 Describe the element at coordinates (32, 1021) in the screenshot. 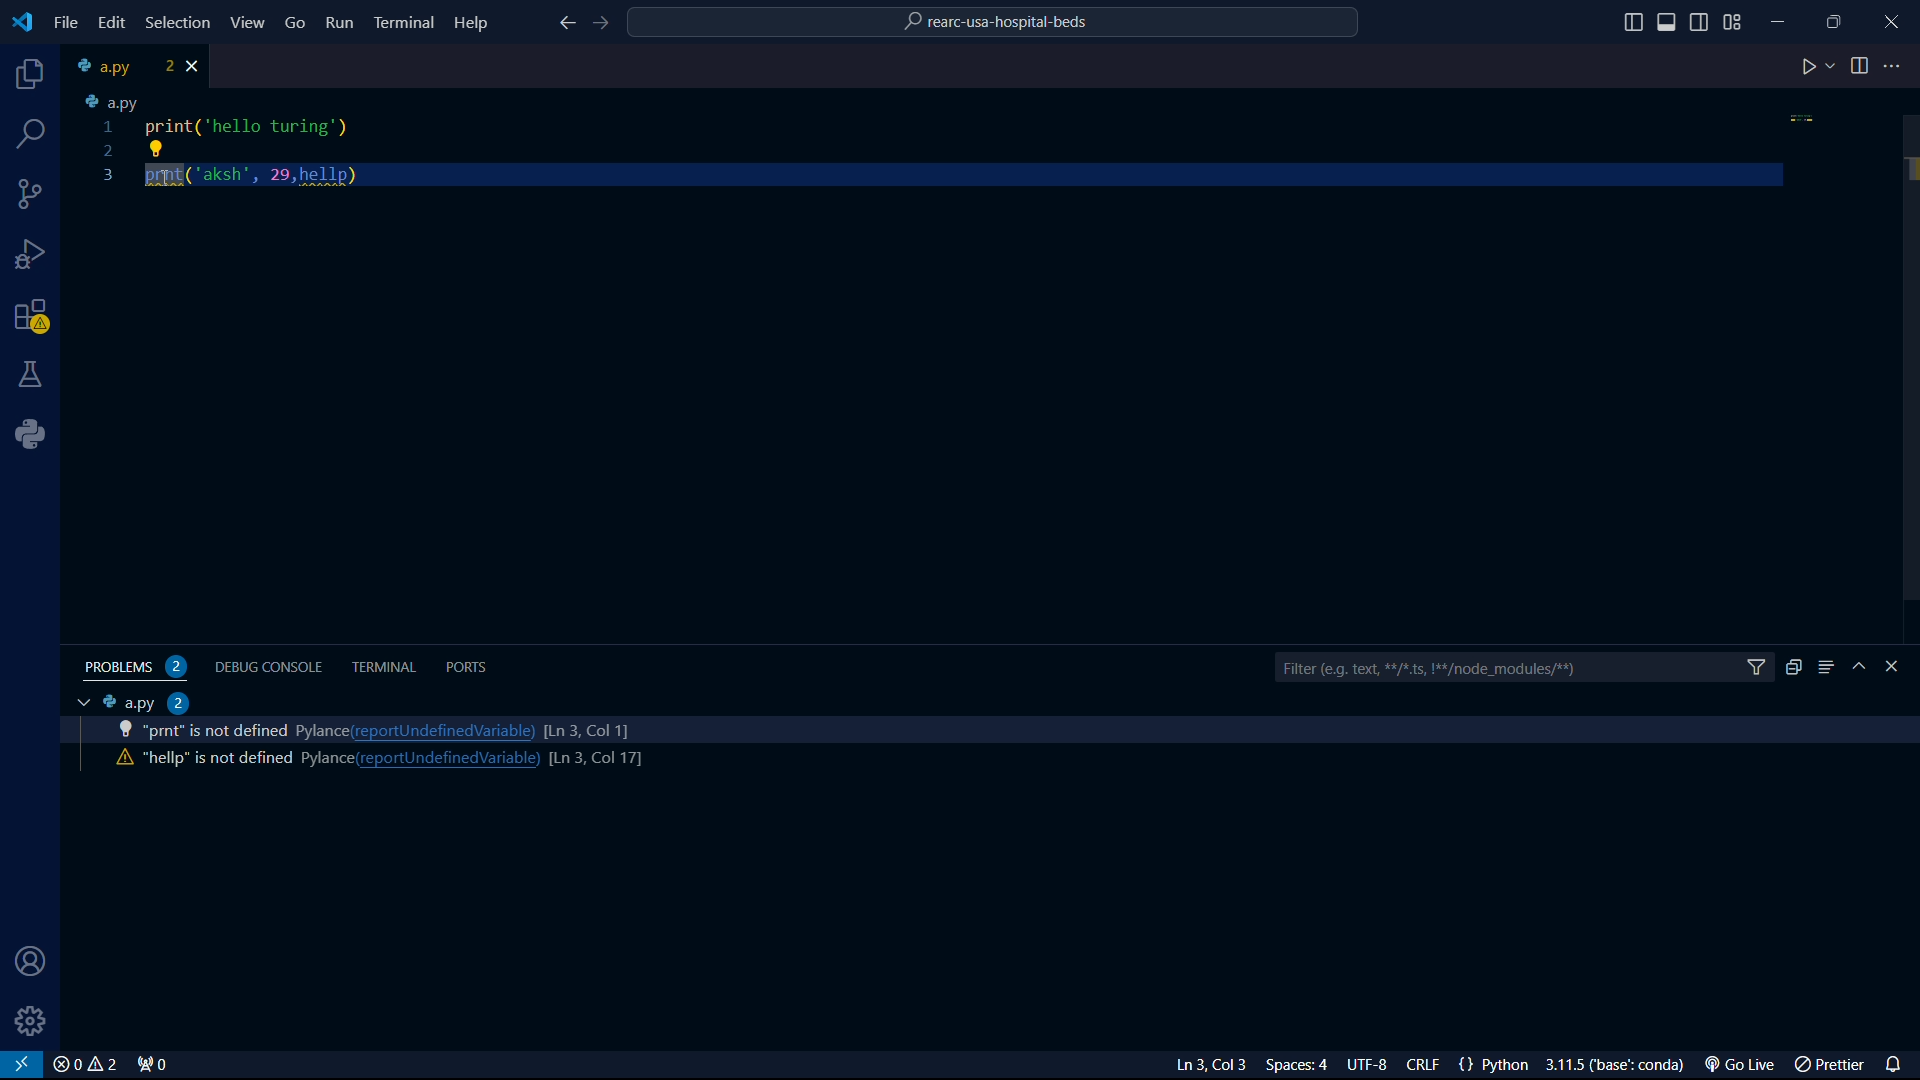

I see `settings` at that location.